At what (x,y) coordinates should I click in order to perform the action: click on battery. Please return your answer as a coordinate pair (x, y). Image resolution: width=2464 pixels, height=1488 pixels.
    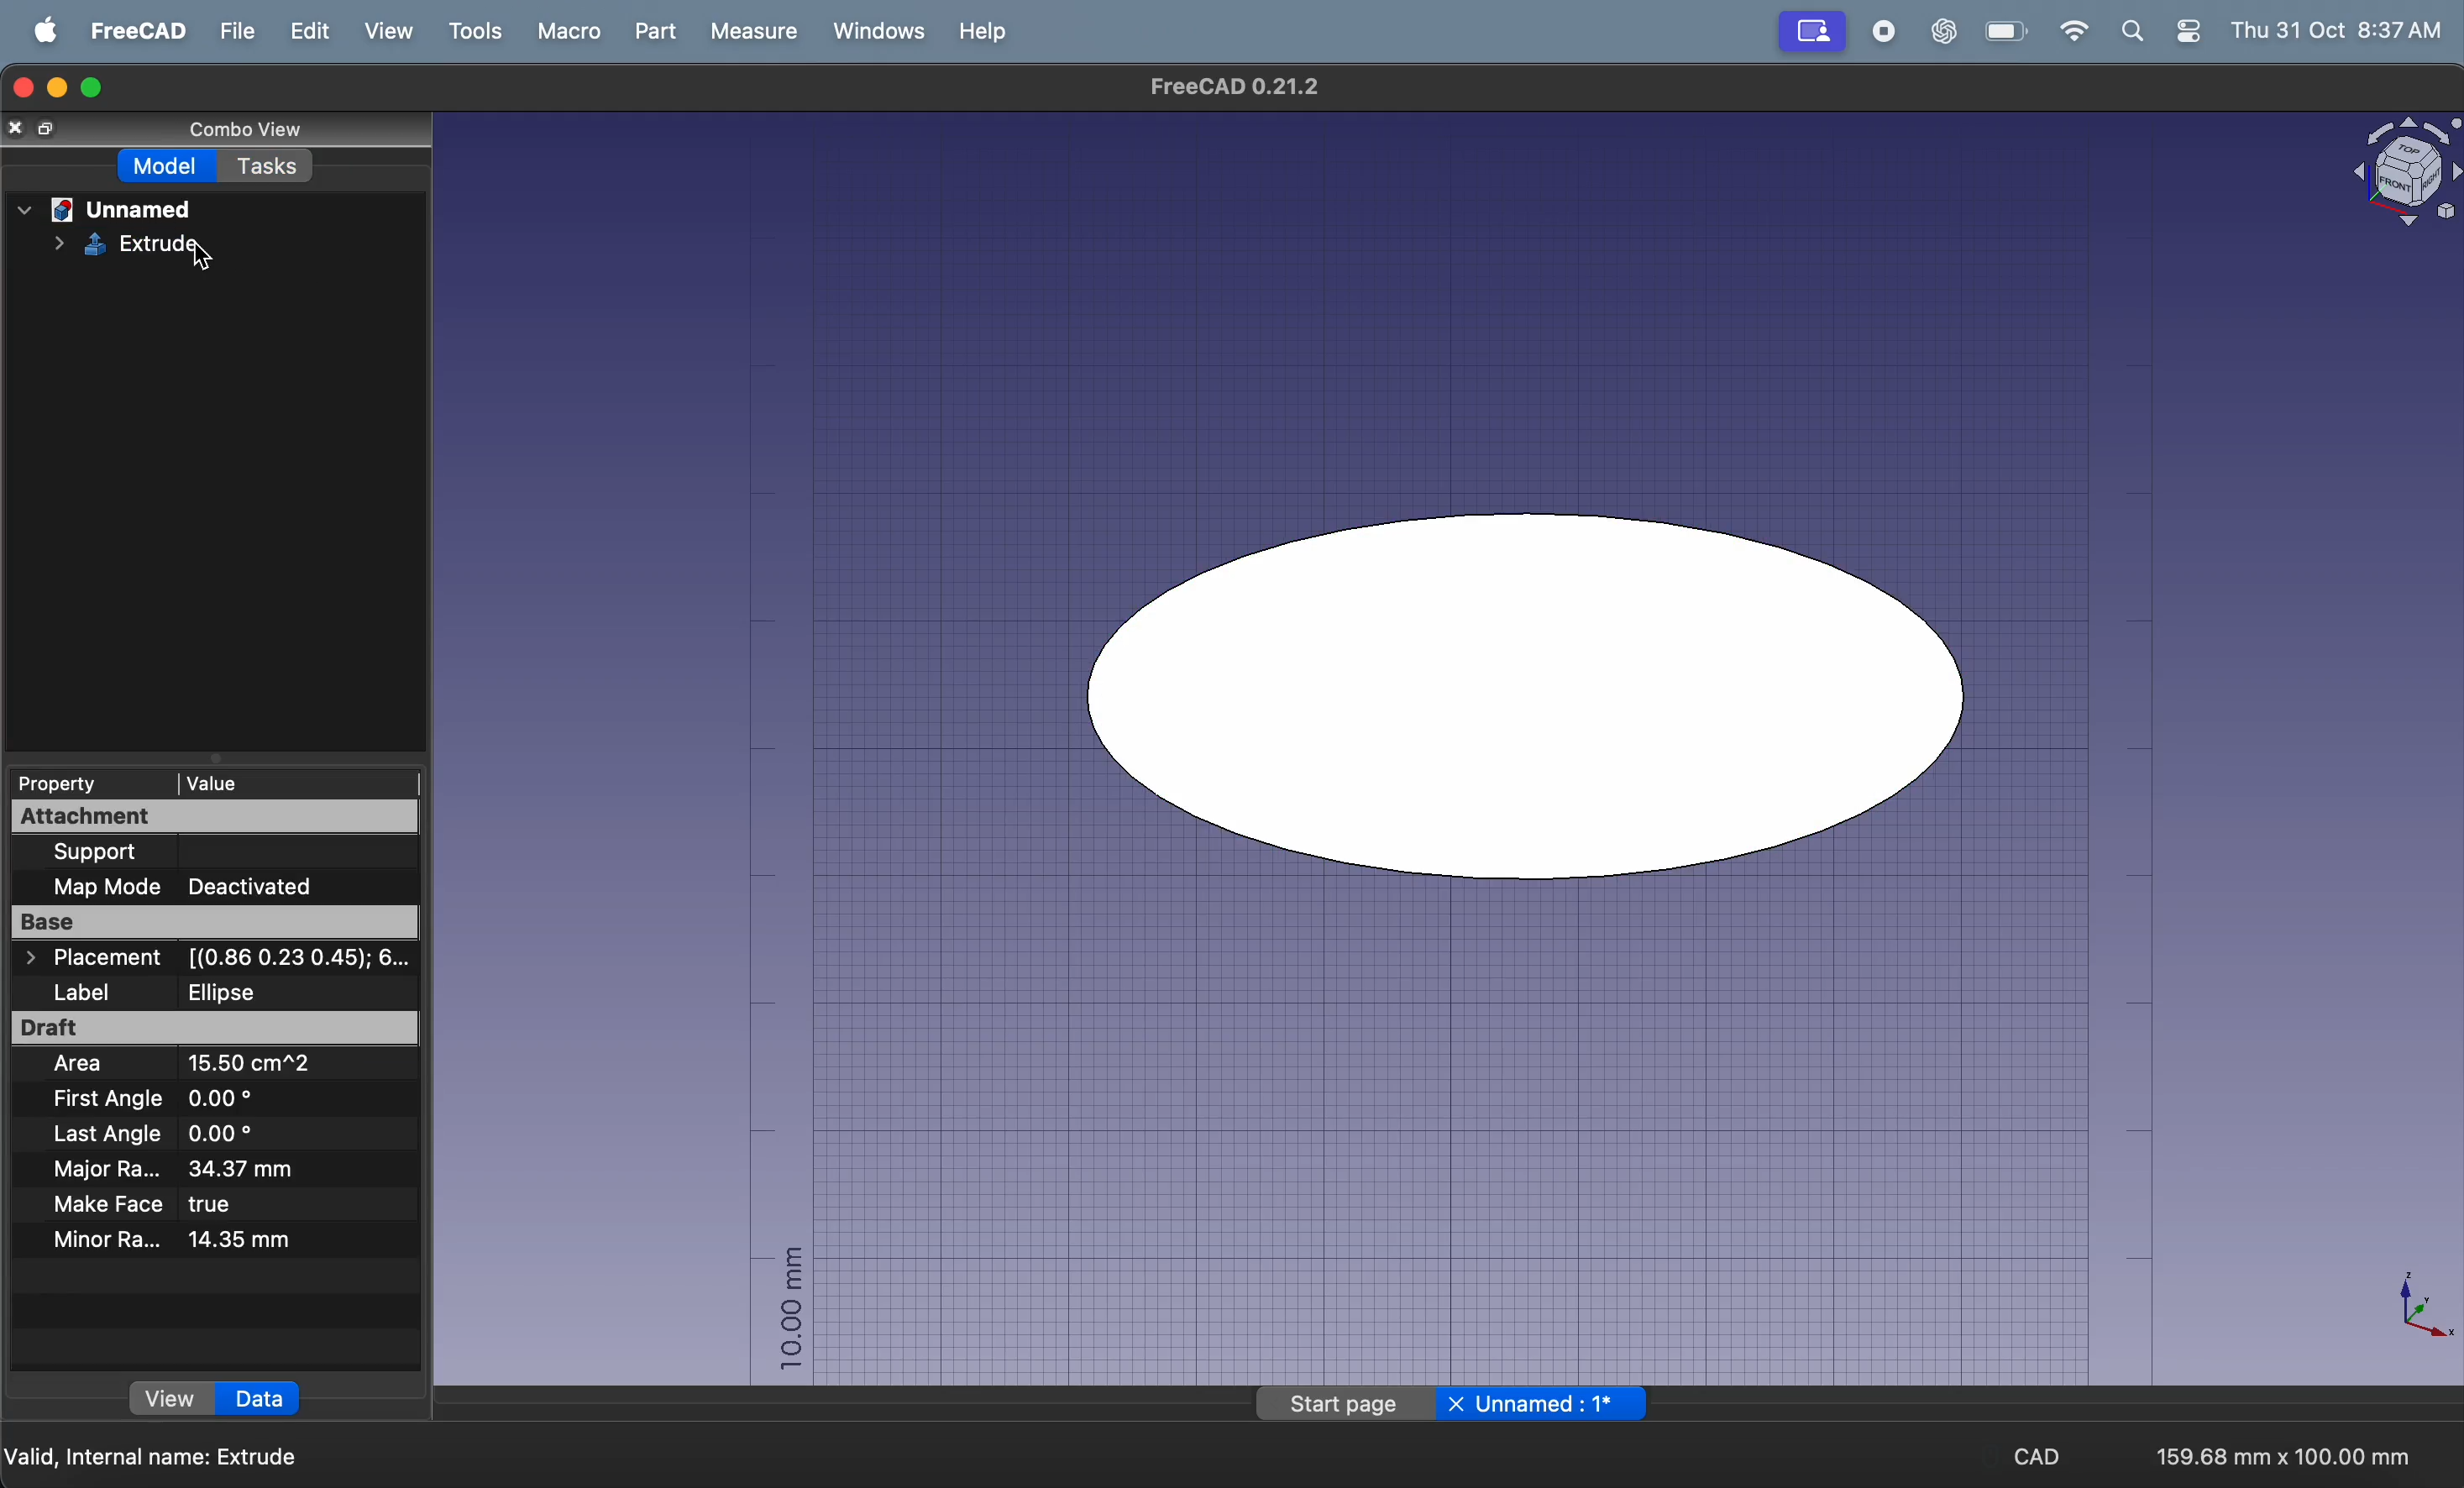
    Looking at the image, I should click on (2003, 32).